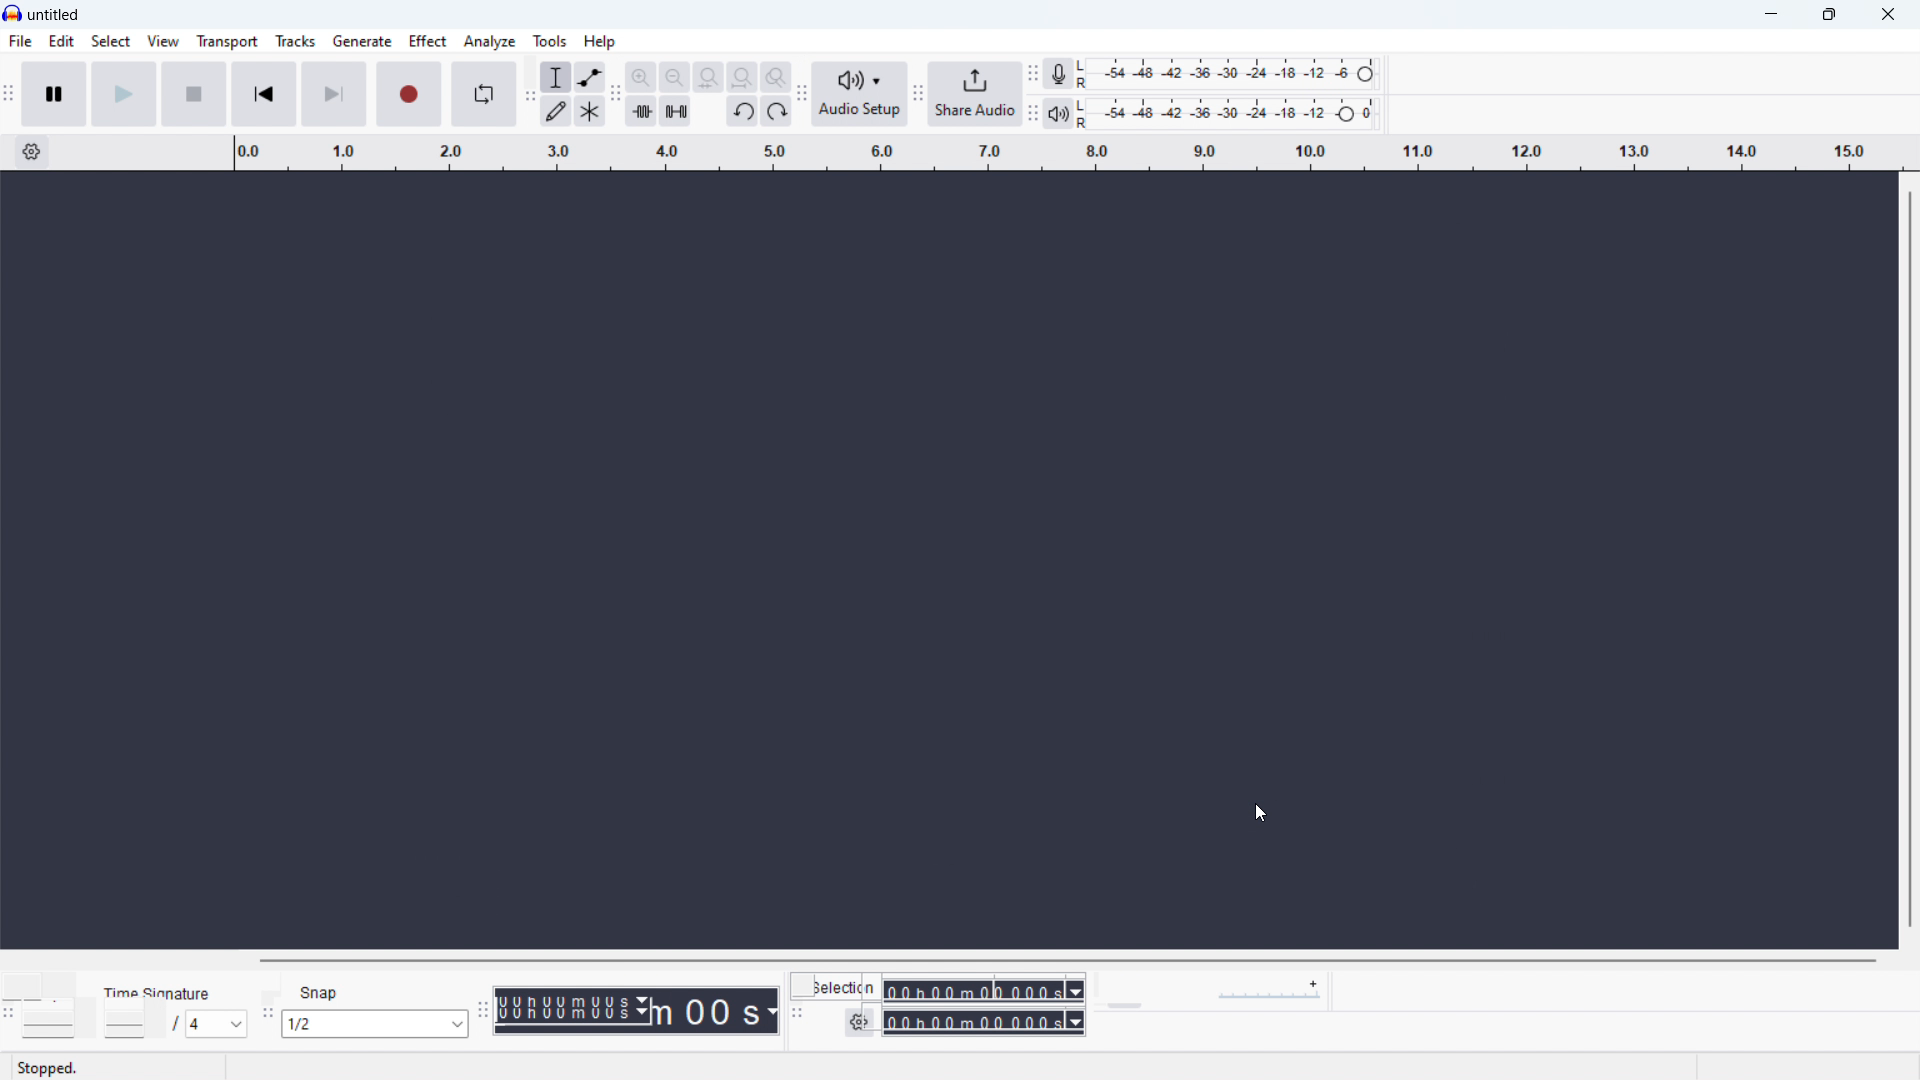  What do you see at coordinates (642, 112) in the screenshot?
I see `trim audio outside selection` at bounding box center [642, 112].